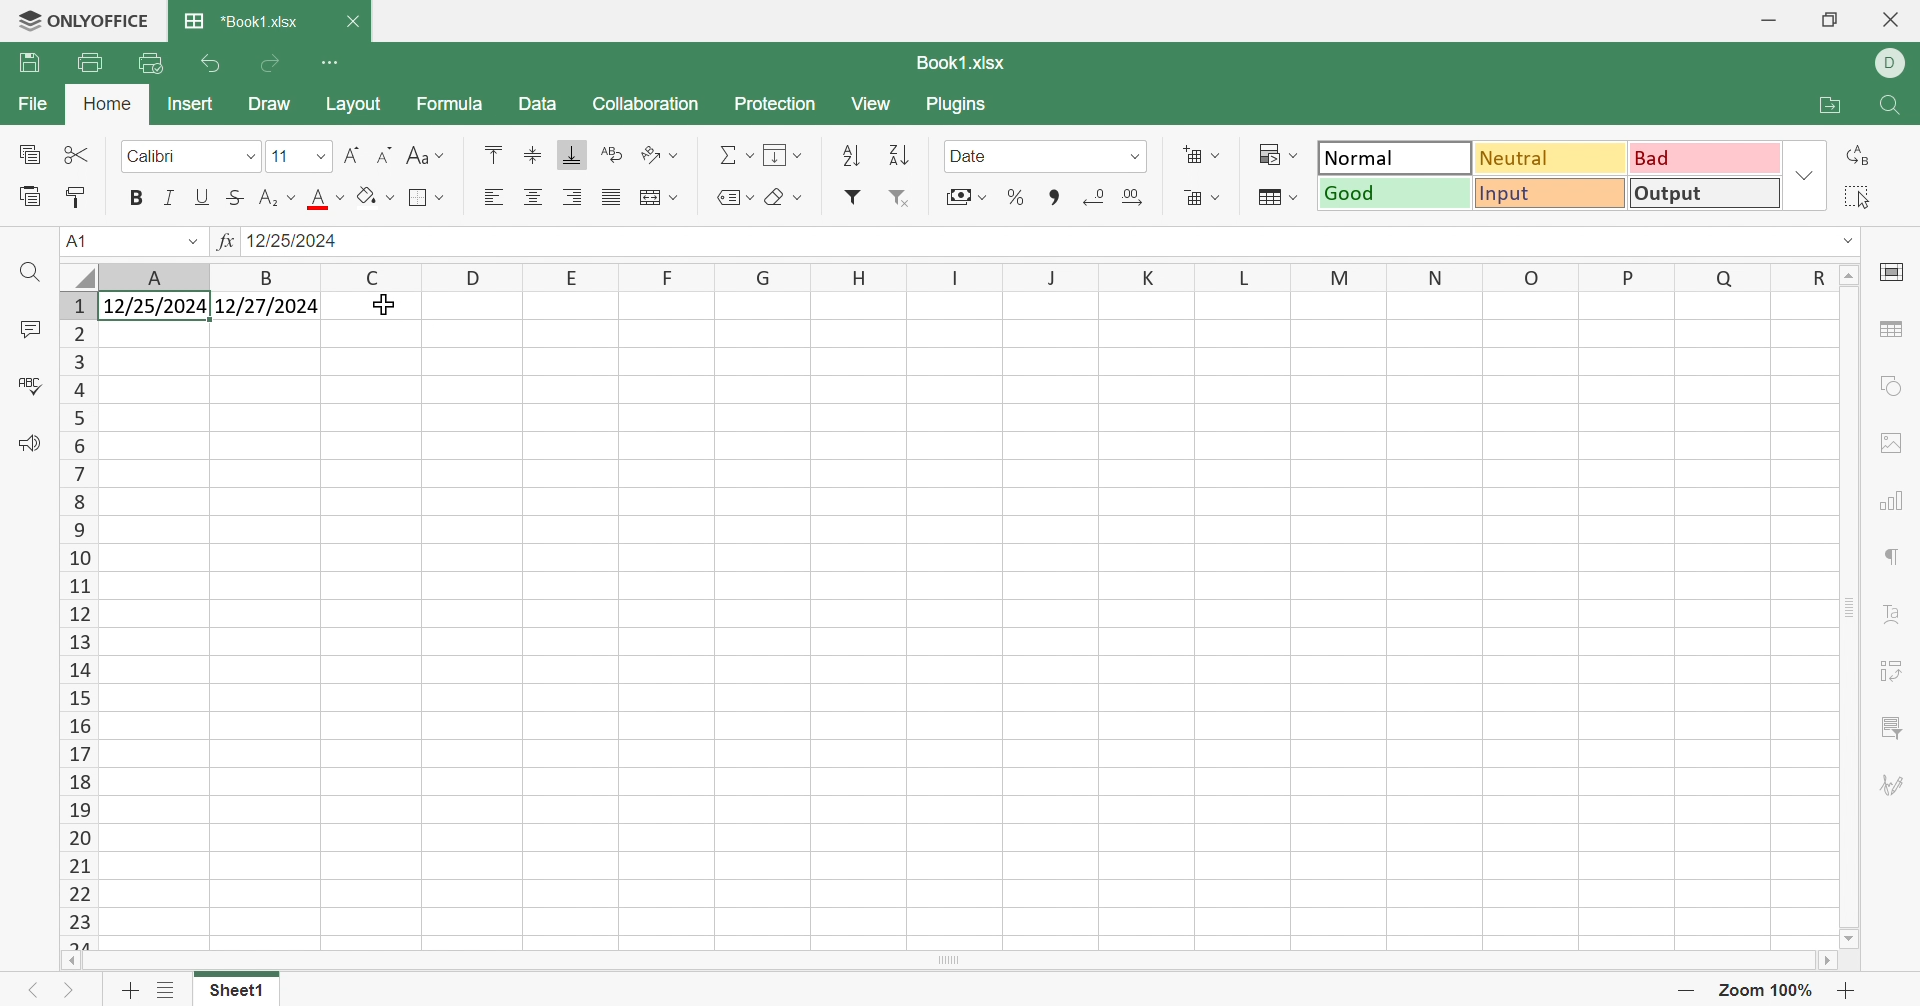 The image size is (1920, 1006). What do you see at coordinates (1275, 199) in the screenshot?
I see `Format table as template` at bounding box center [1275, 199].